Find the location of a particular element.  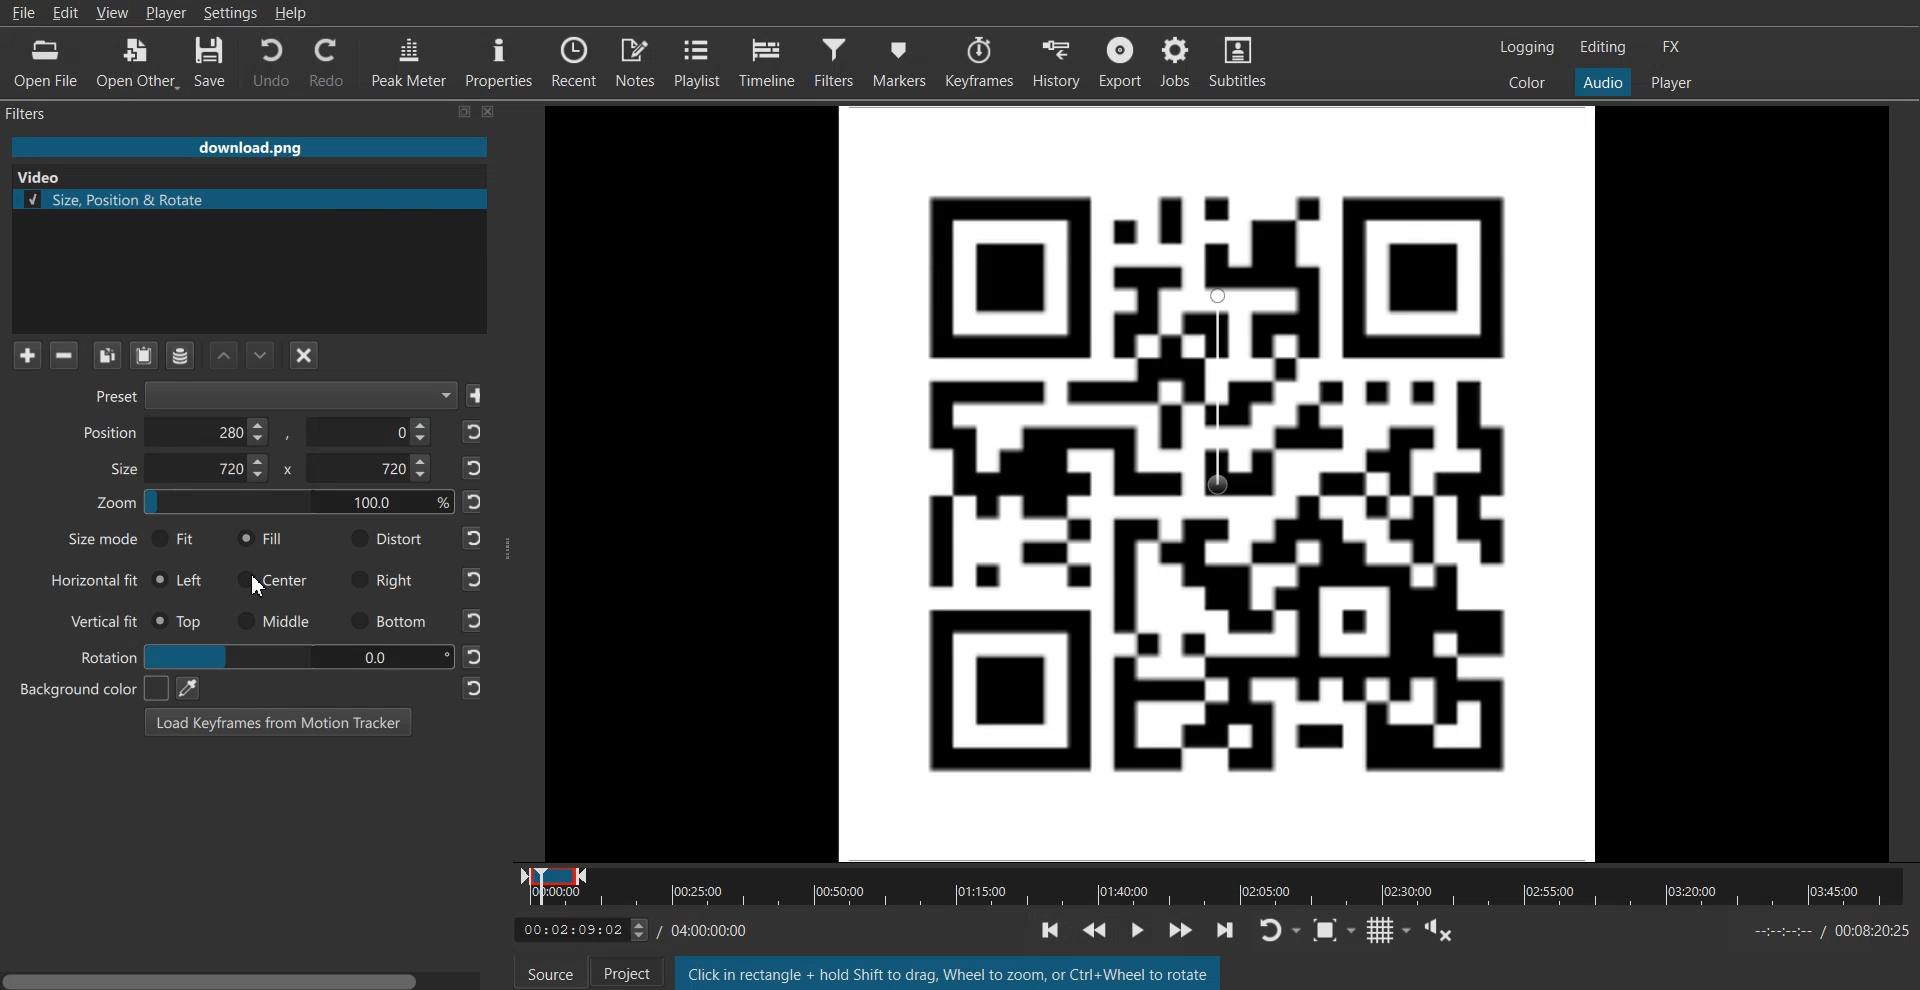

Text 2 is located at coordinates (947, 972).